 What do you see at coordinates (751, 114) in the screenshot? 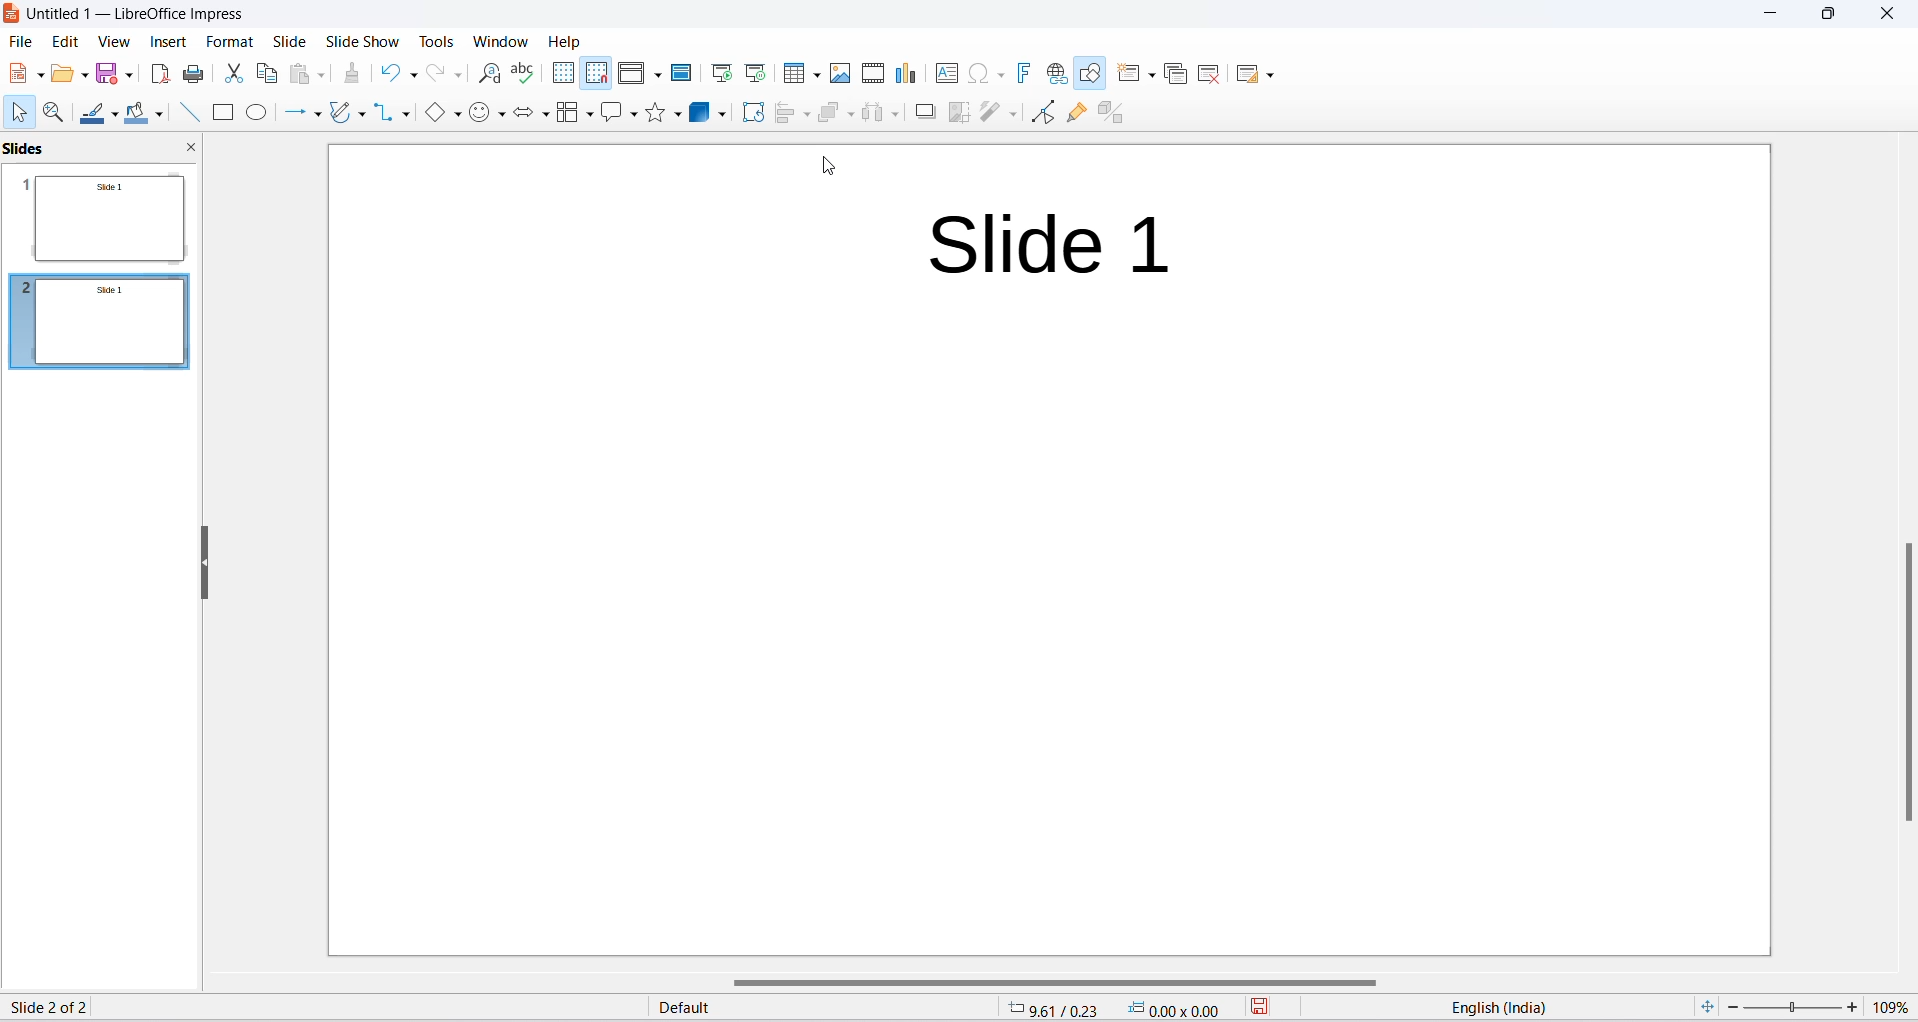
I see `Rotate` at bounding box center [751, 114].